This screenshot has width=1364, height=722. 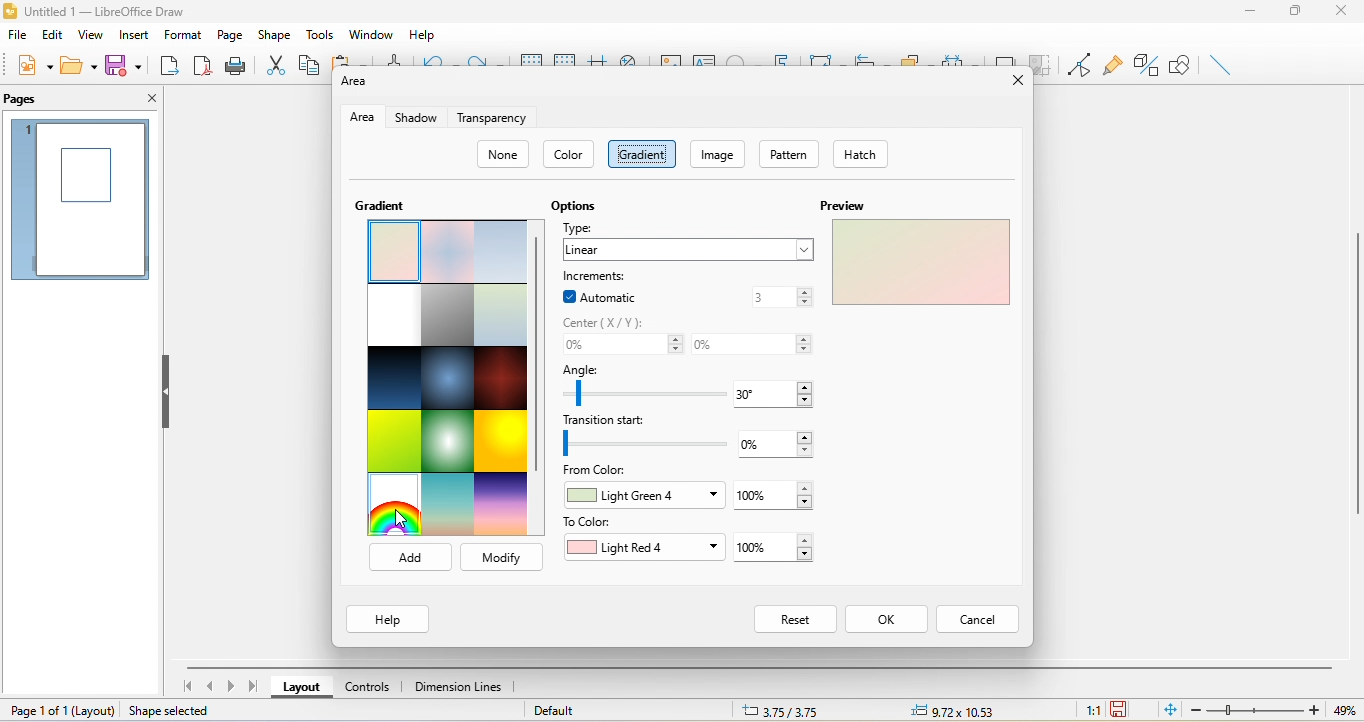 What do you see at coordinates (447, 443) in the screenshot?
I see `neon light` at bounding box center [447, 443].